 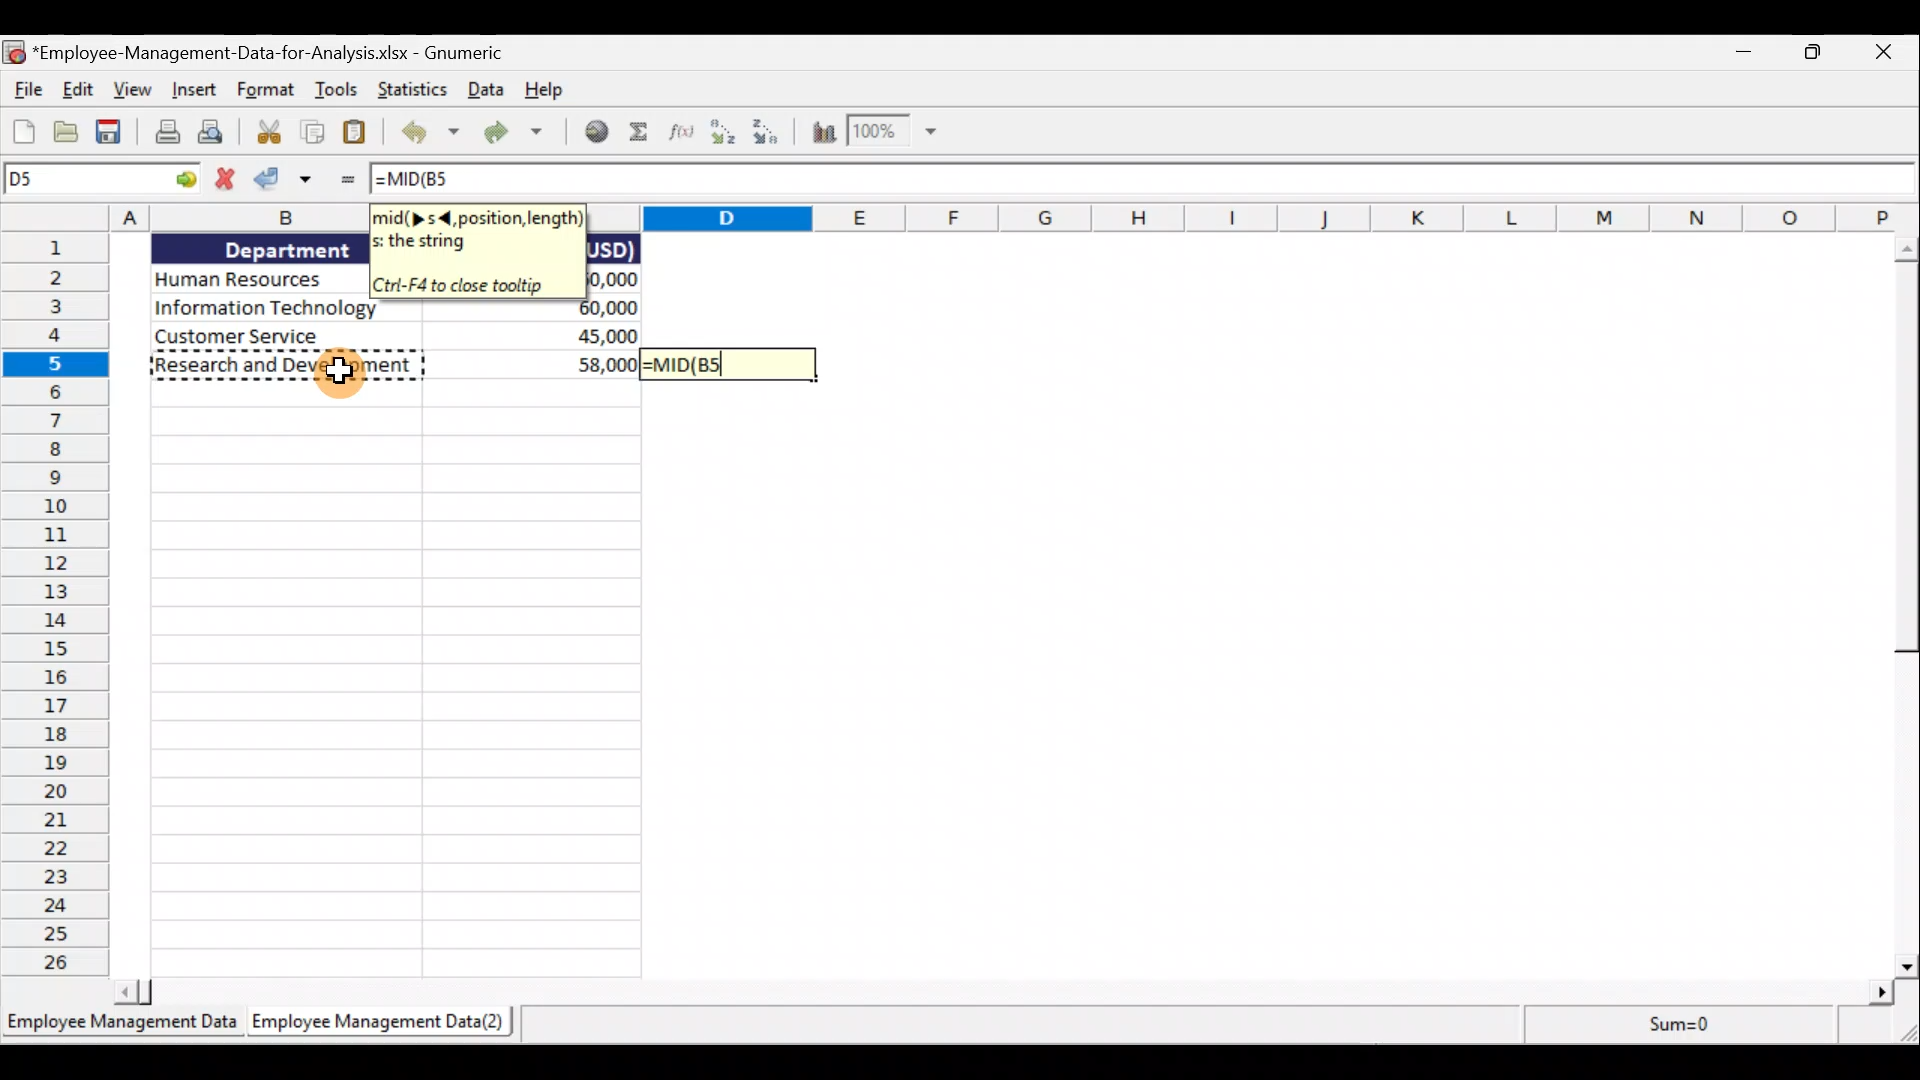 What do you see at coordinates (517, 343) in the screenshot?
I see `data` at bounding box center [517, 343].